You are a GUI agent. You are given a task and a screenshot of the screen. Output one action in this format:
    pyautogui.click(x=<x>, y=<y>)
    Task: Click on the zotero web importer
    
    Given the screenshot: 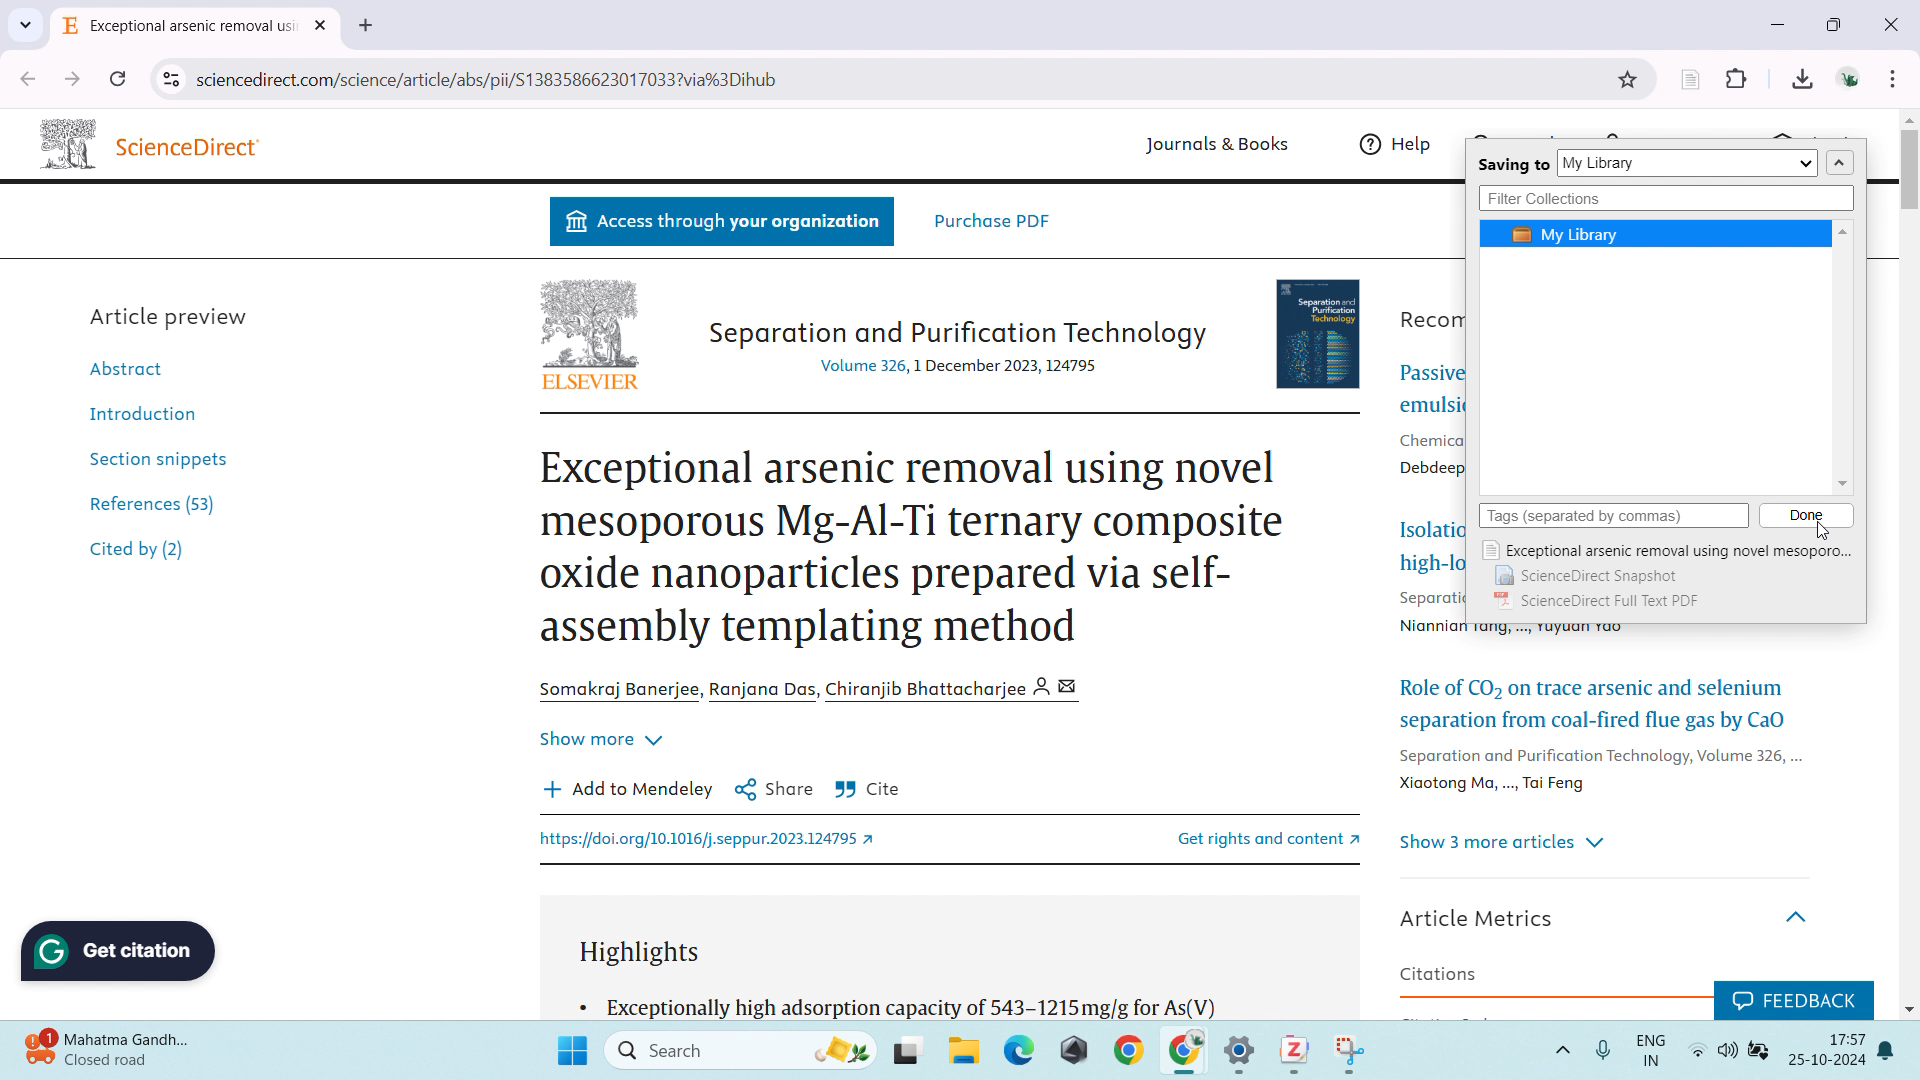 What is the action you would take?
    pyautogui.click(x=1690, y=78)
    